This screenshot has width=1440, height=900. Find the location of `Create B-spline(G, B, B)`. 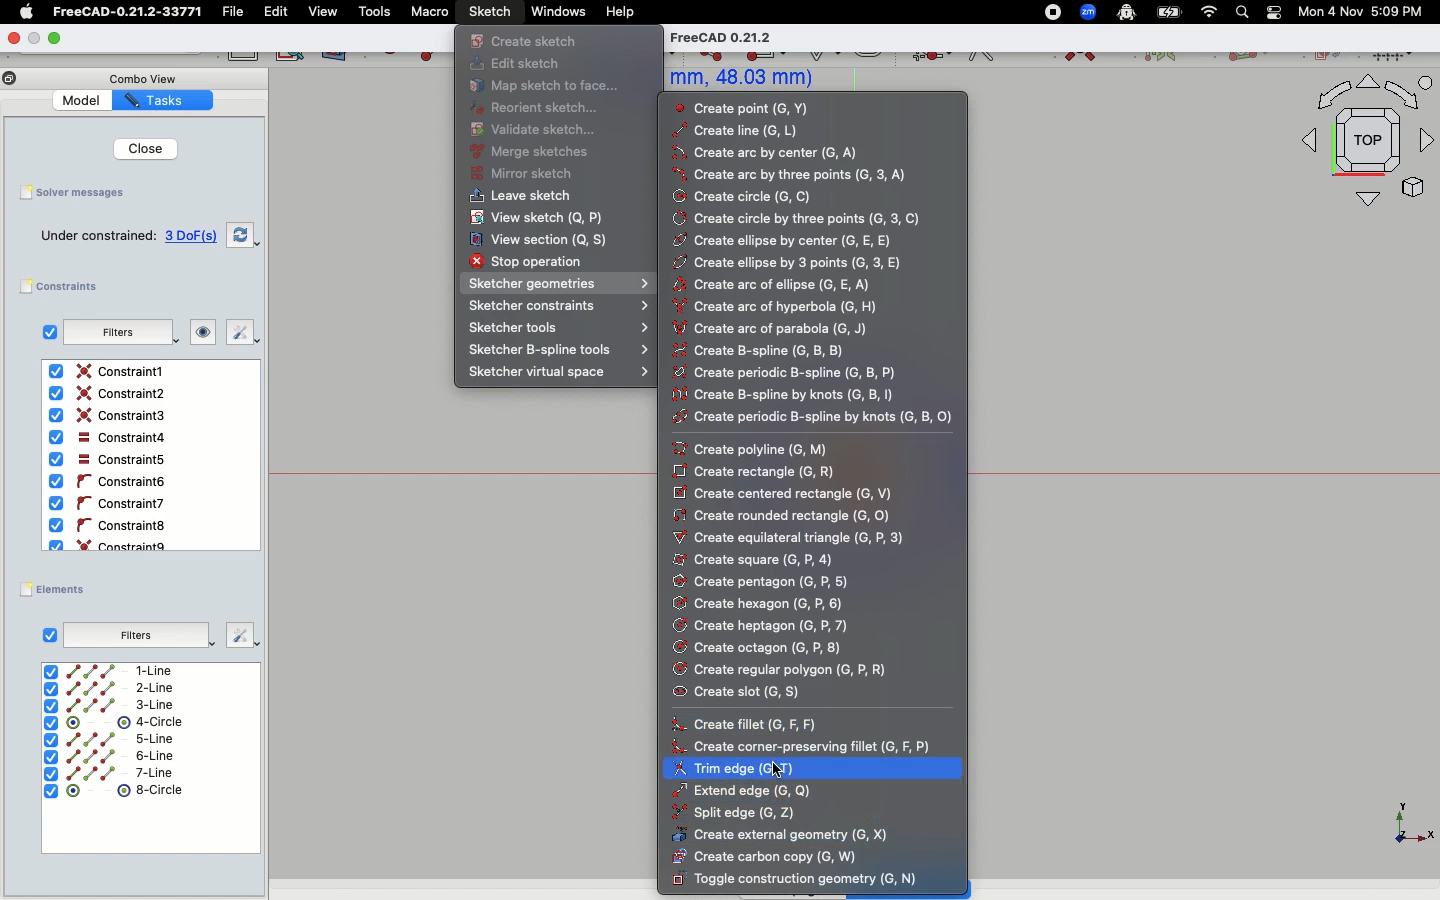

Create B-spline(G, B, B) is located at coordinates (764, 350).